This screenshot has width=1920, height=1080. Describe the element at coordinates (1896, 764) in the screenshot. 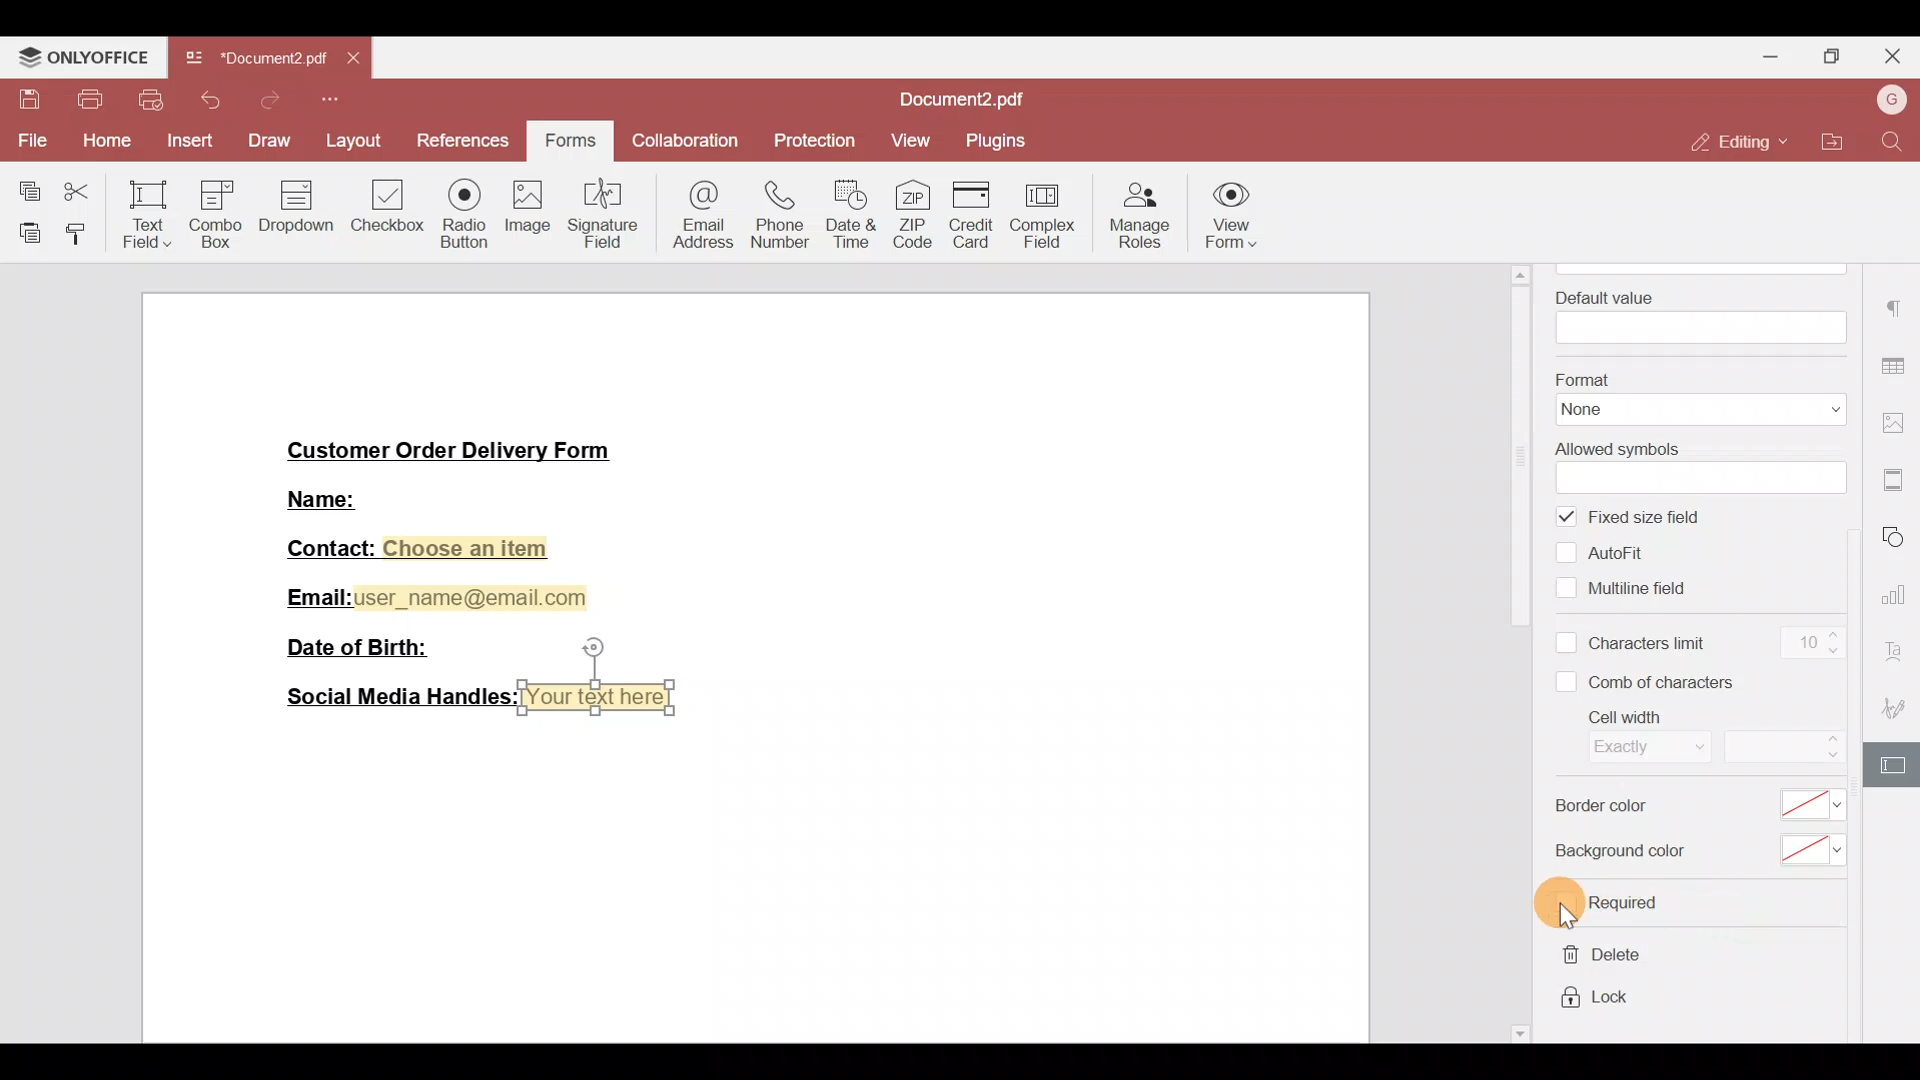

I see `Form settings` at that location.